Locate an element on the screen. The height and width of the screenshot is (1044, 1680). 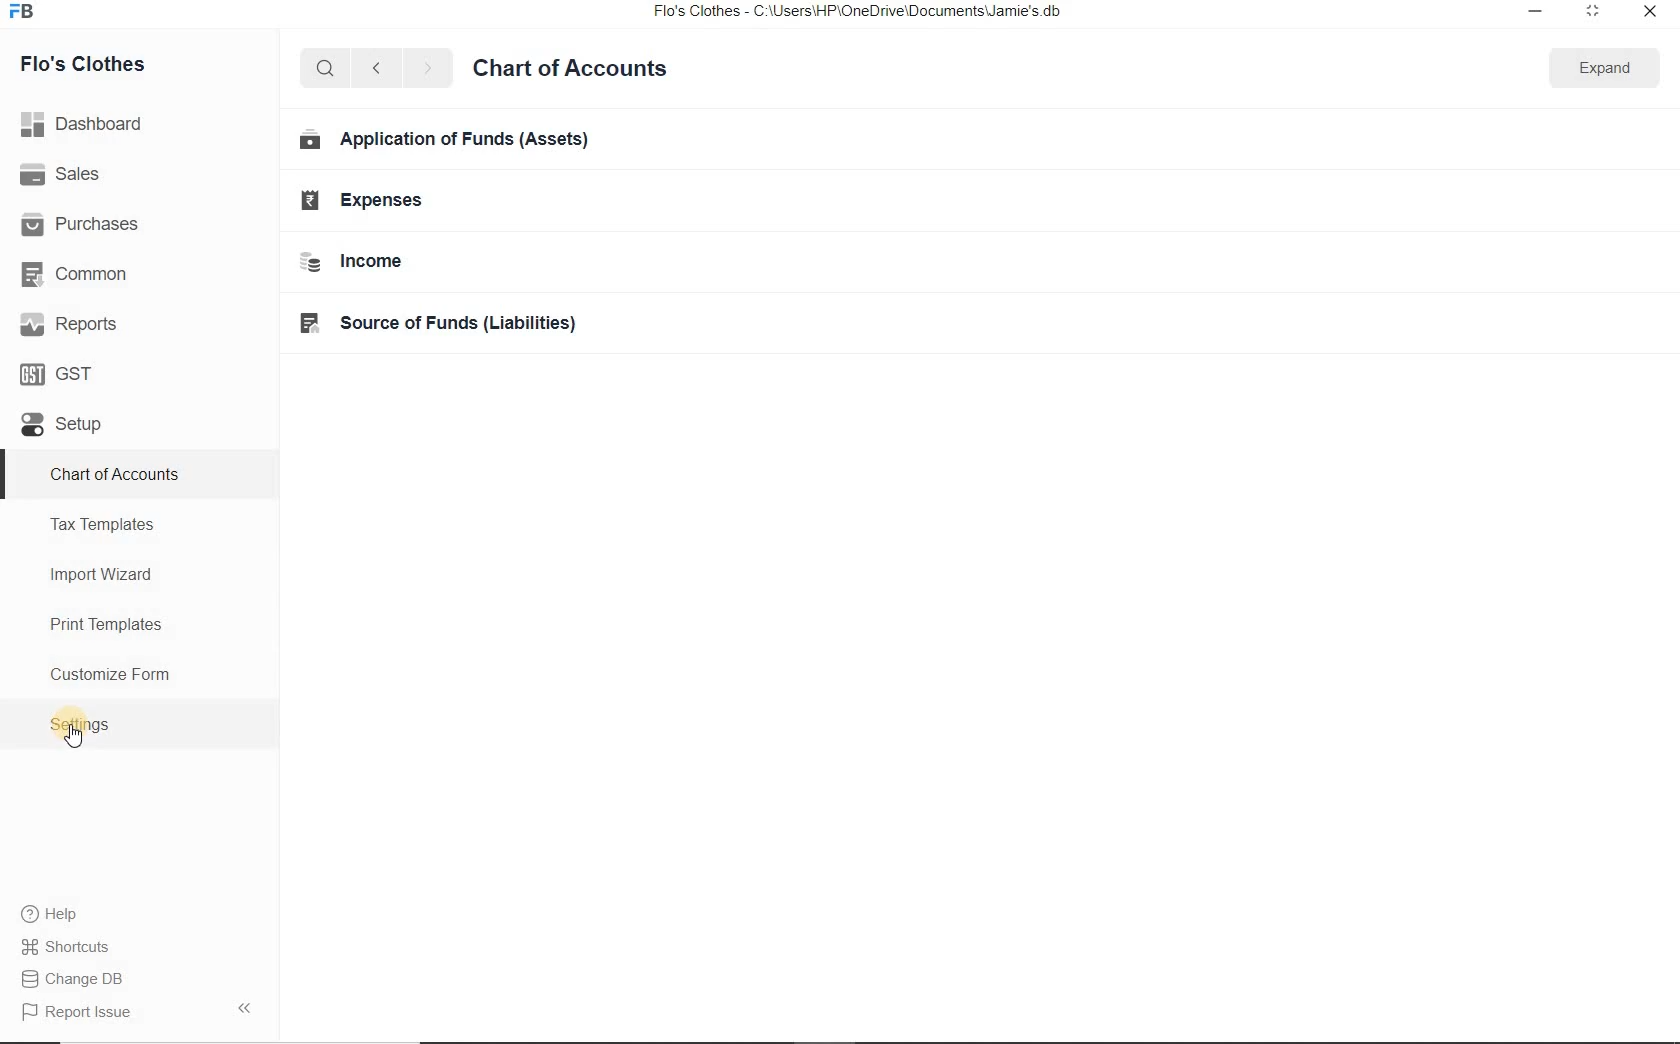
Report Issue is located at coordinates (82, 981).